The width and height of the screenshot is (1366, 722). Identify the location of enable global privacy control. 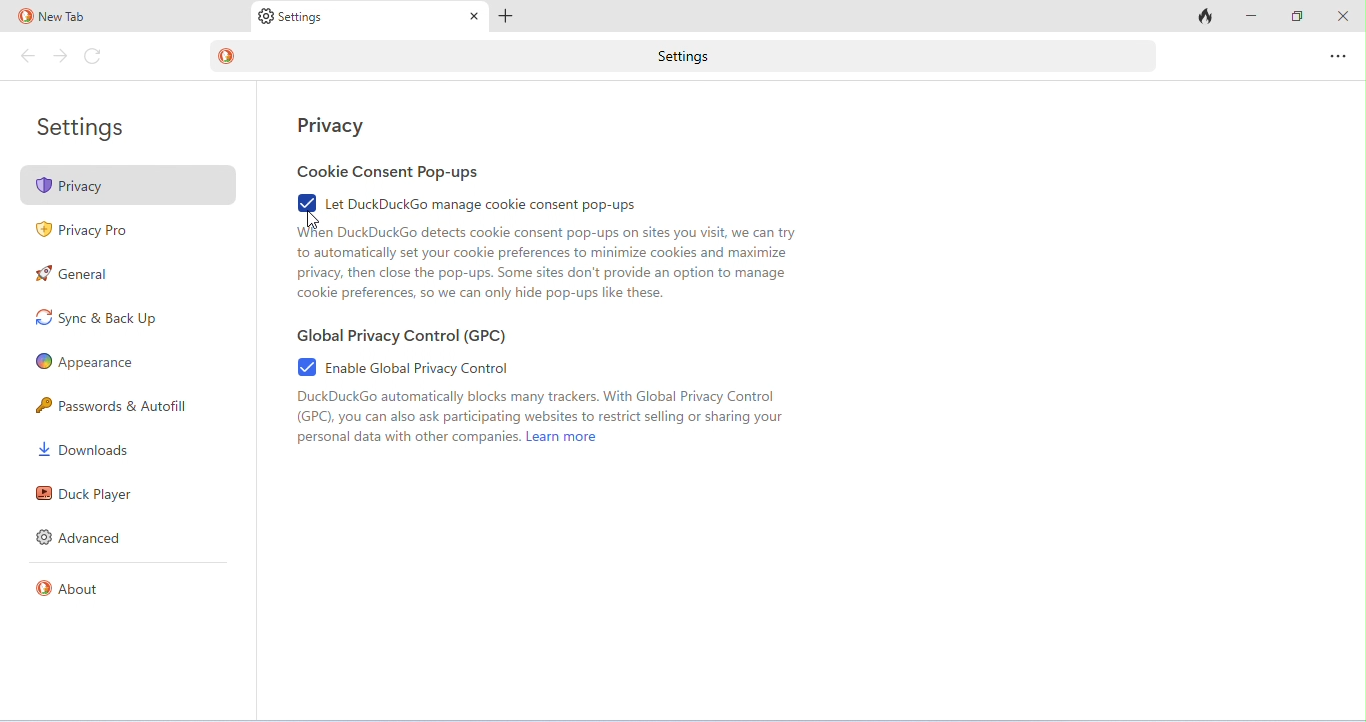
(403, 366).